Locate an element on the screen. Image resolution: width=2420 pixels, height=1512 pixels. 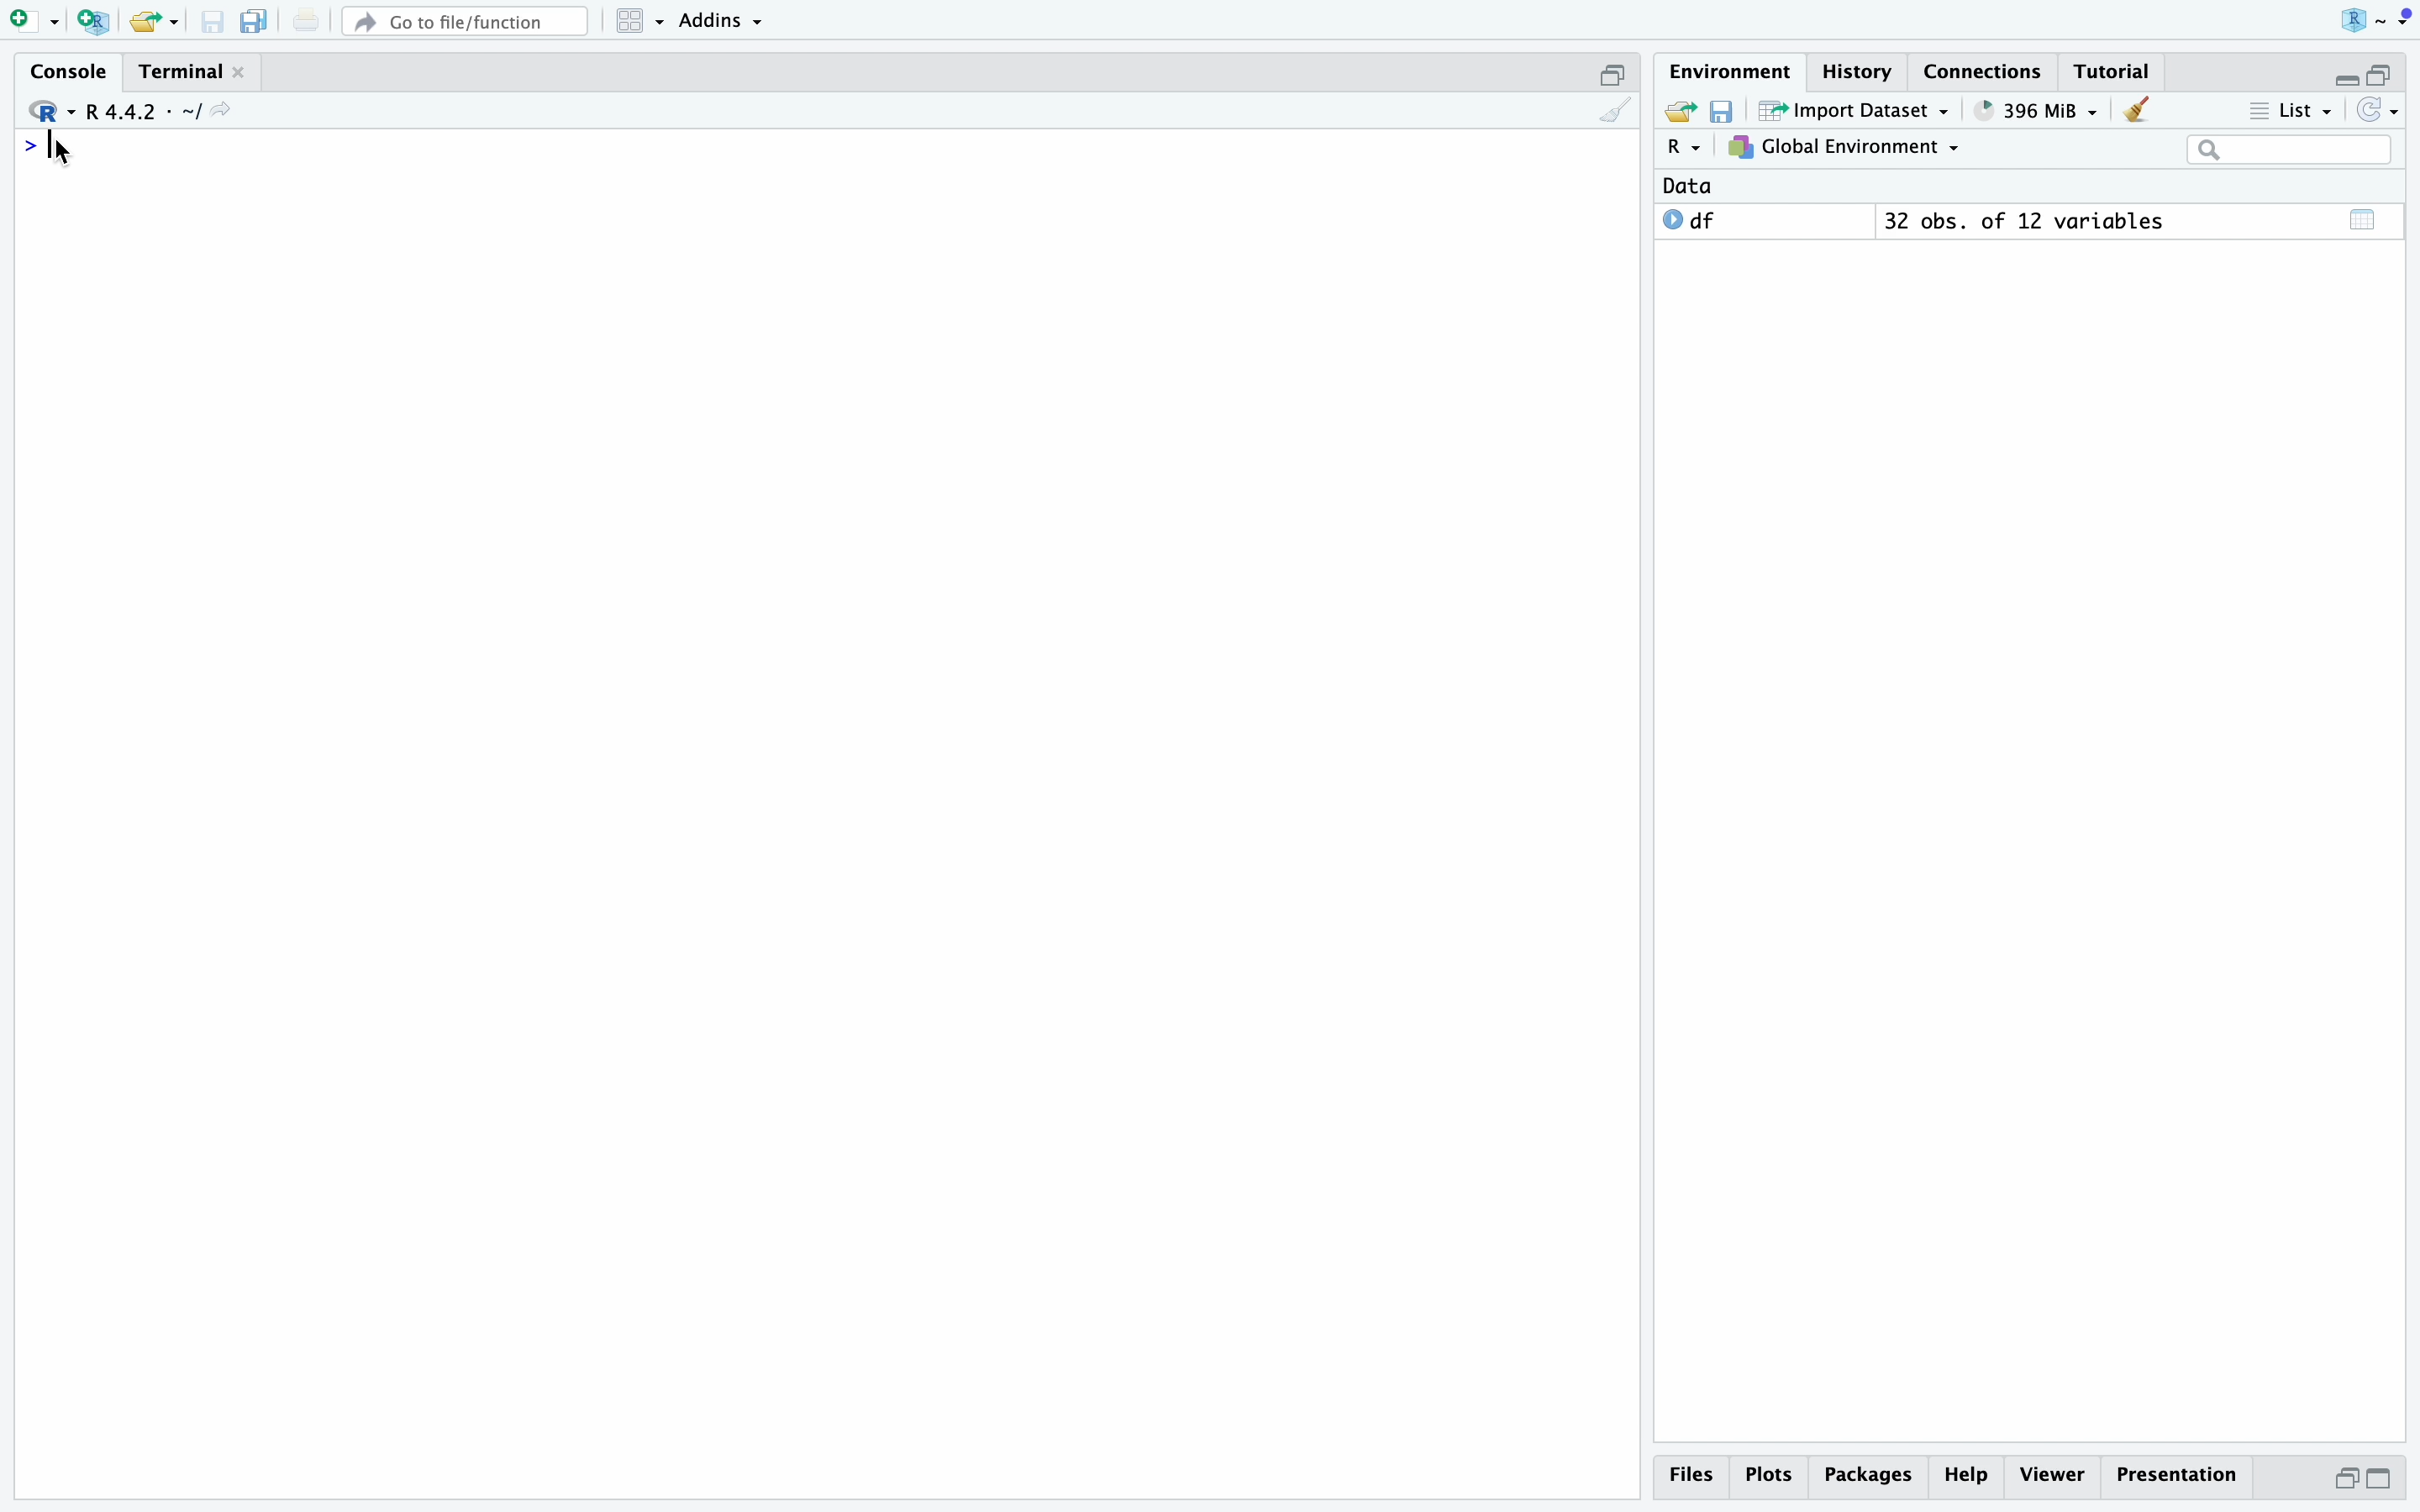
share folder as is located at coordinates (156, 23).